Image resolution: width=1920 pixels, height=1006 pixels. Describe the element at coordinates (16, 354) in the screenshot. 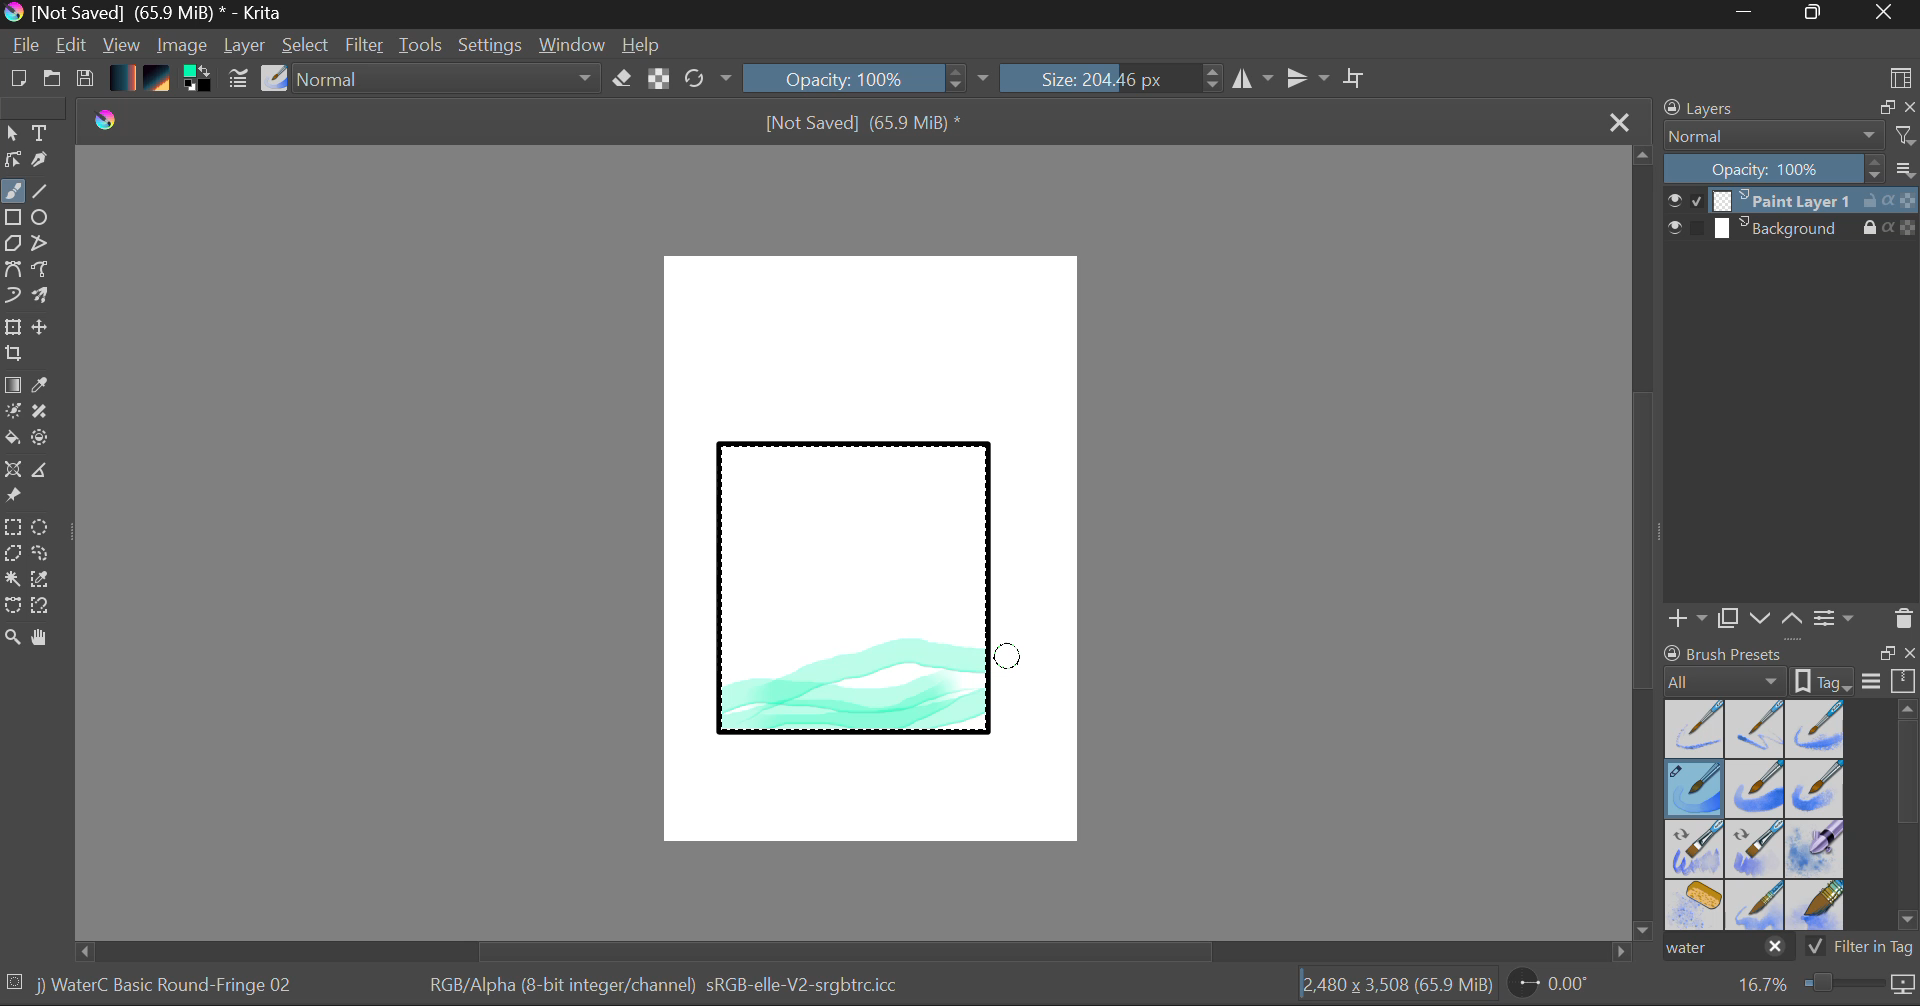

I see `Crop` at that location.